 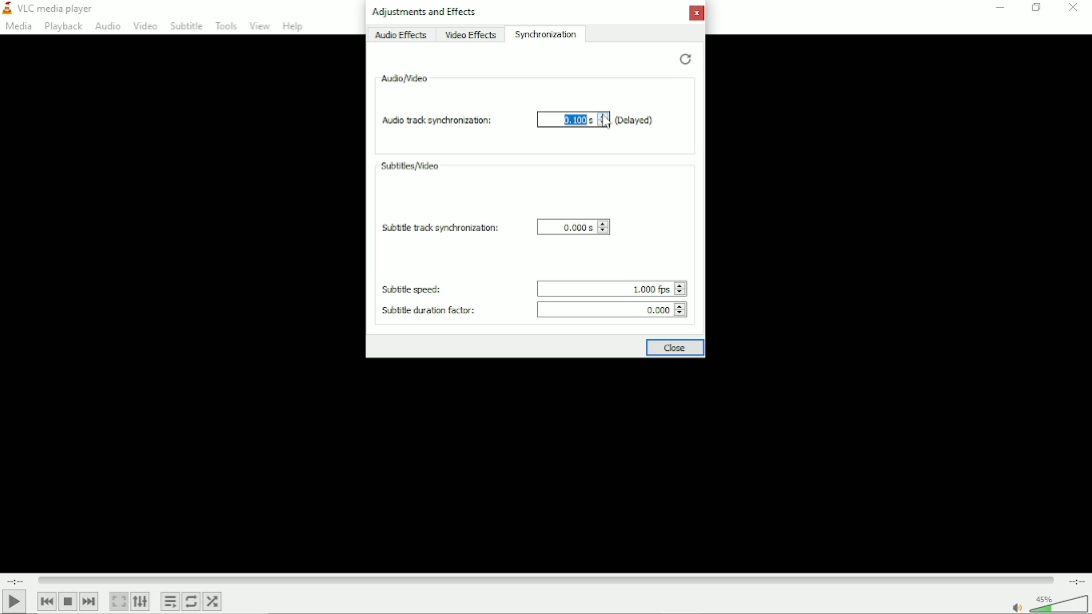 I want to click on Toggle between loop all, loop one and no loop, so click(x=191, y=601).